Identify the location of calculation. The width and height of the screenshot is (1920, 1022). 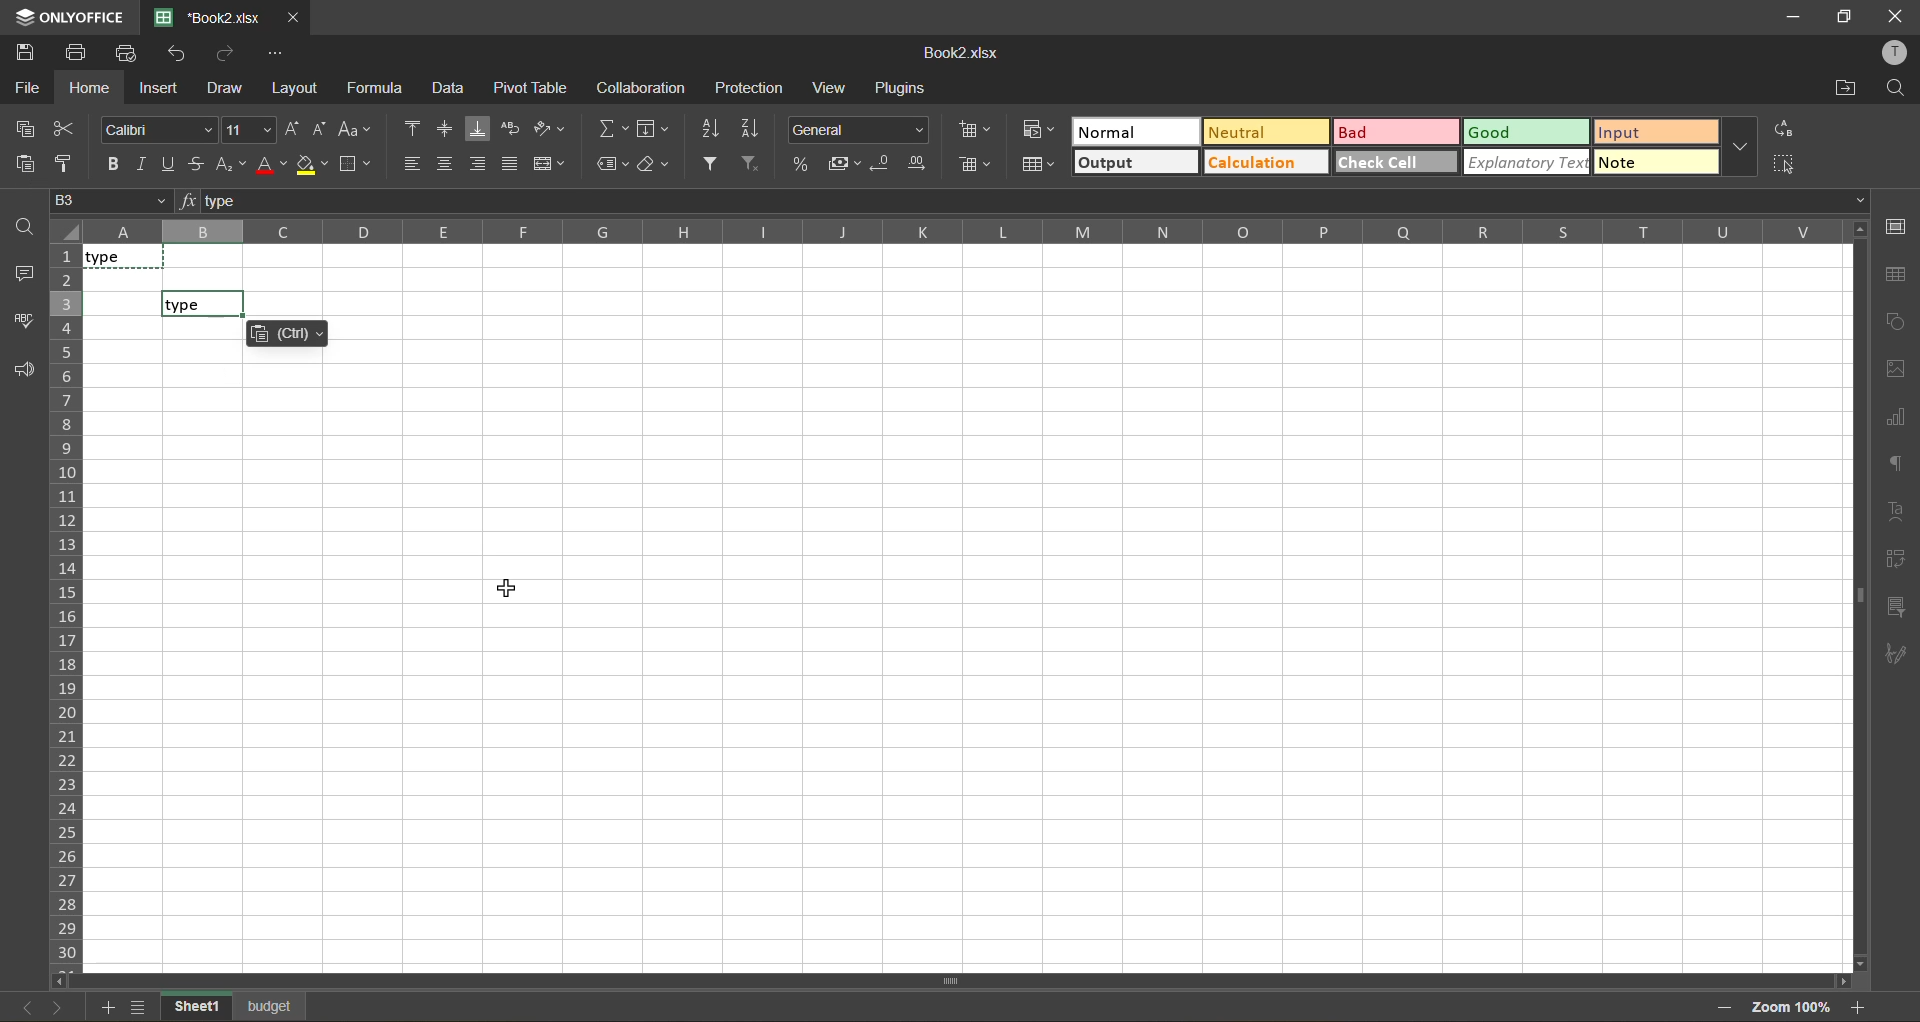
(1262, 162).